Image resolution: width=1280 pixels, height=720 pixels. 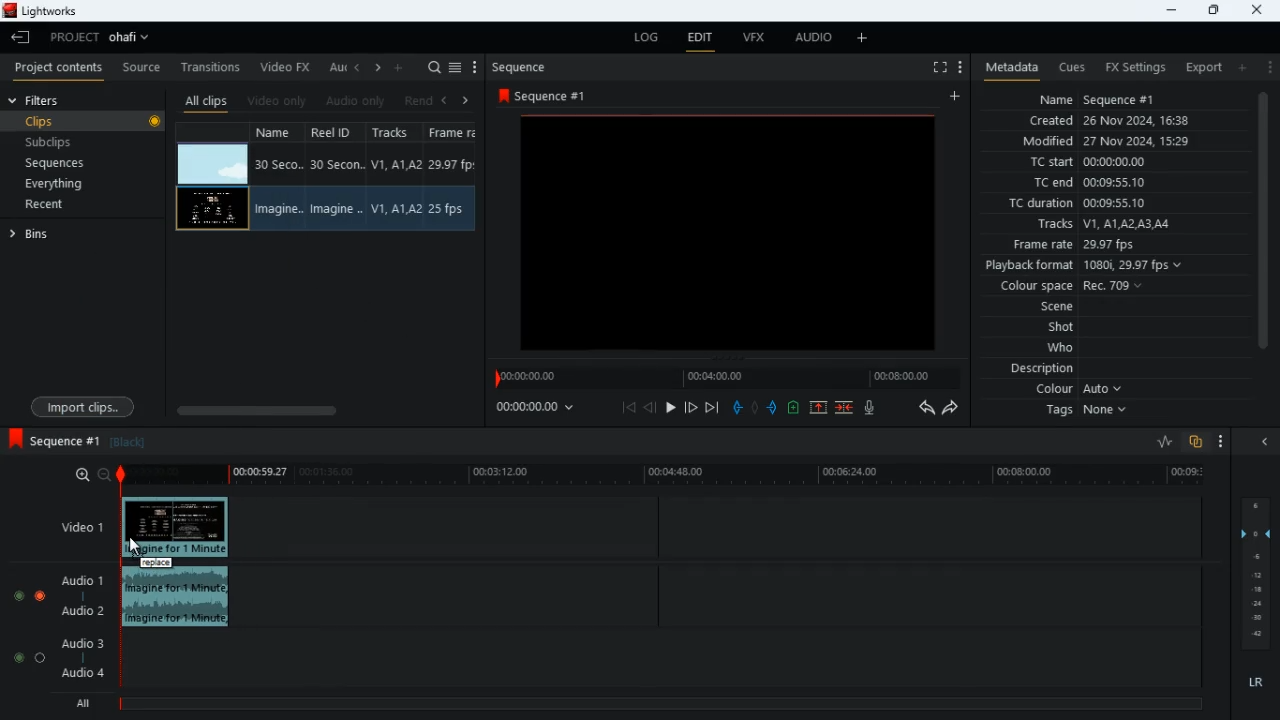 What do you see at coordinates (334, 165) in the screenshot?
I see `30 secon...` at bounding box center [334, 165].